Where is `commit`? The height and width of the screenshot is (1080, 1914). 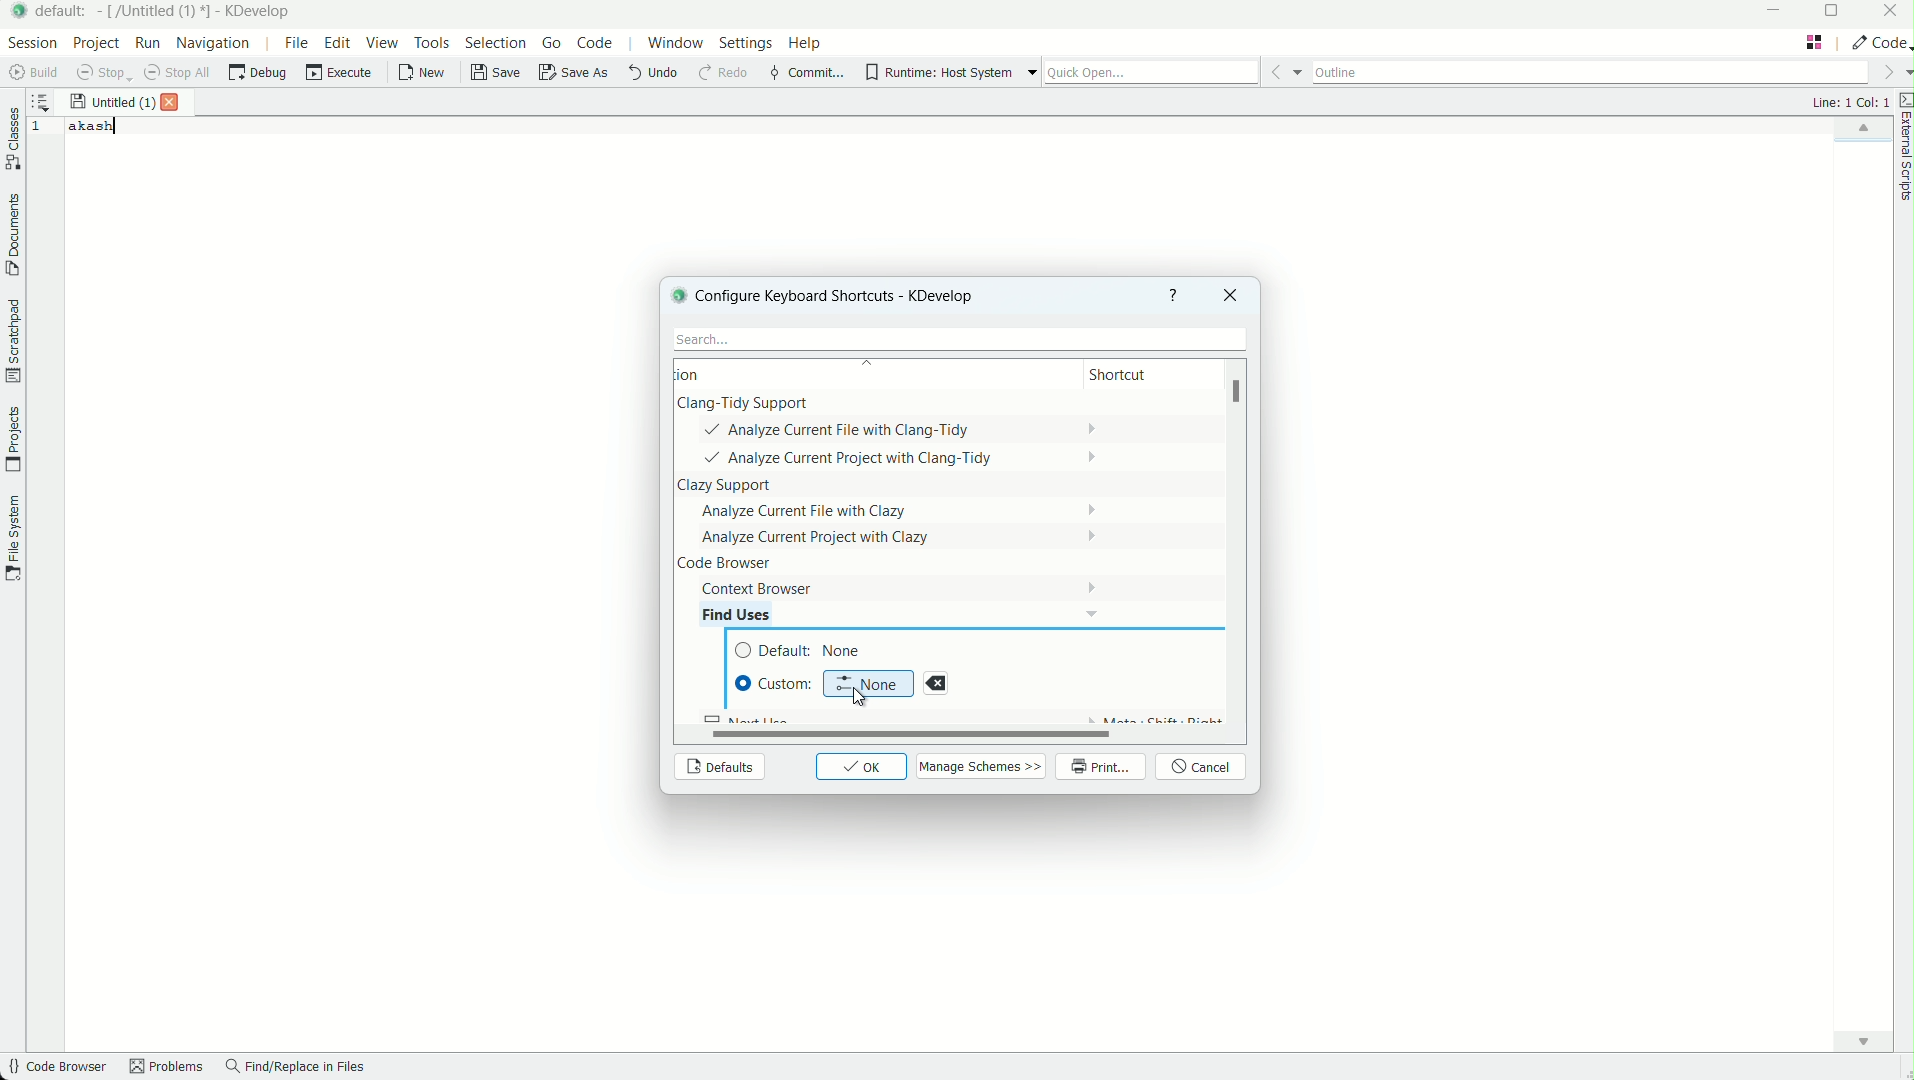 commit is located at coordinates (806, 74).